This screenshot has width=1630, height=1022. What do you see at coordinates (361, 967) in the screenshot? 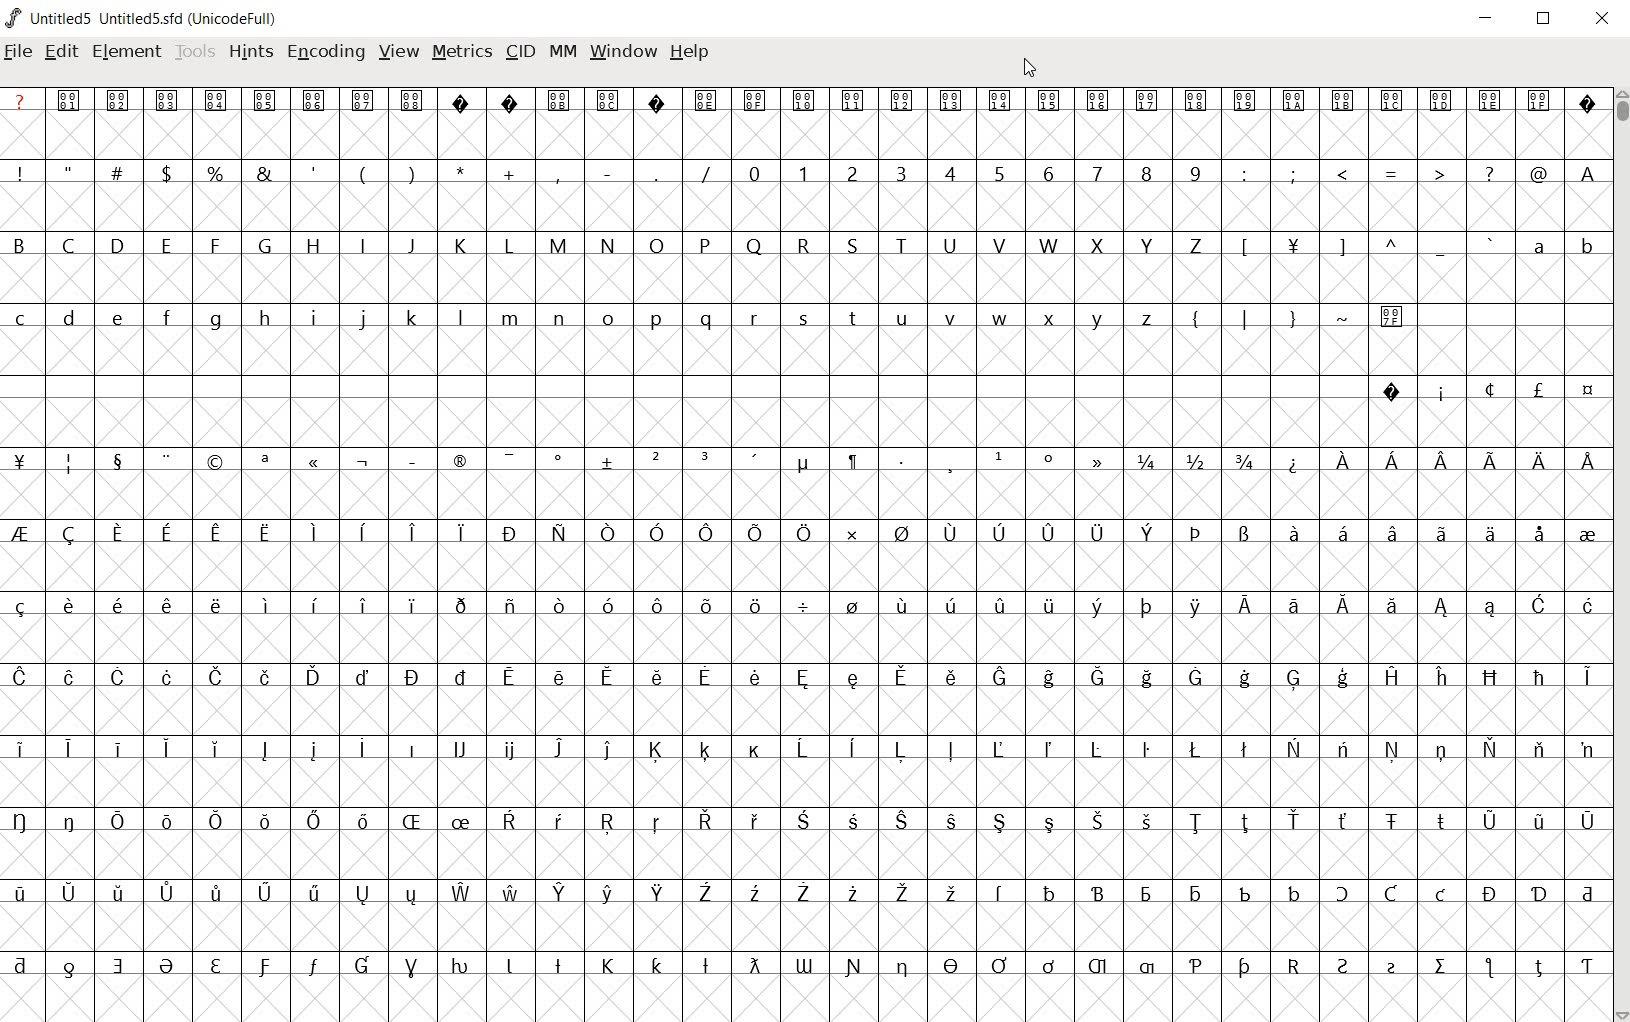
I see `Symbol` at bounding box center [361, 967].